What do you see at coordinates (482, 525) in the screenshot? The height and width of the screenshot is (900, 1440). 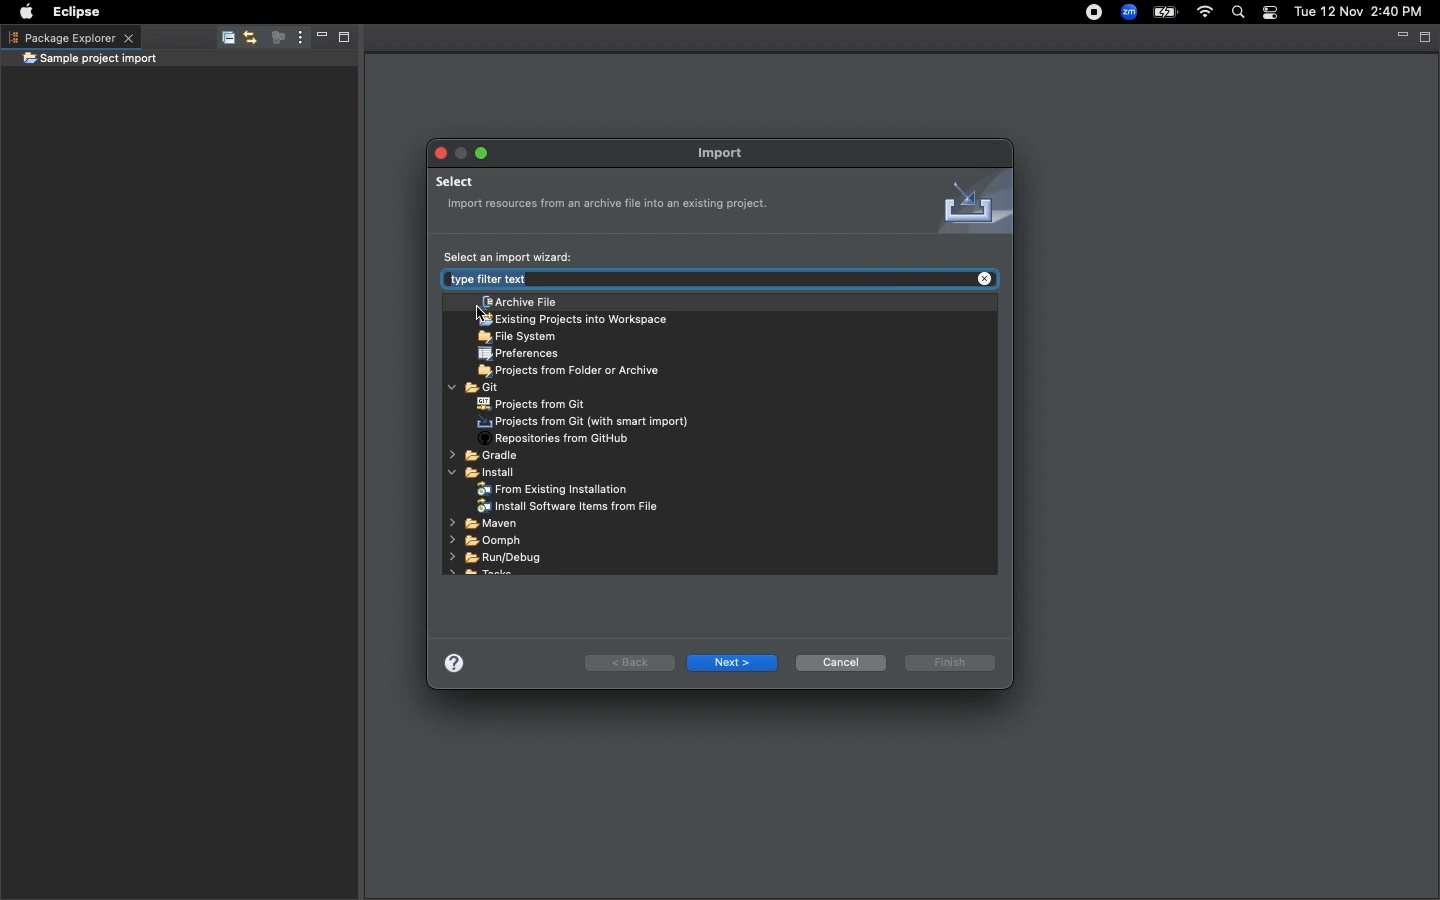 I see `Maven` at bounding box center [482, 525].